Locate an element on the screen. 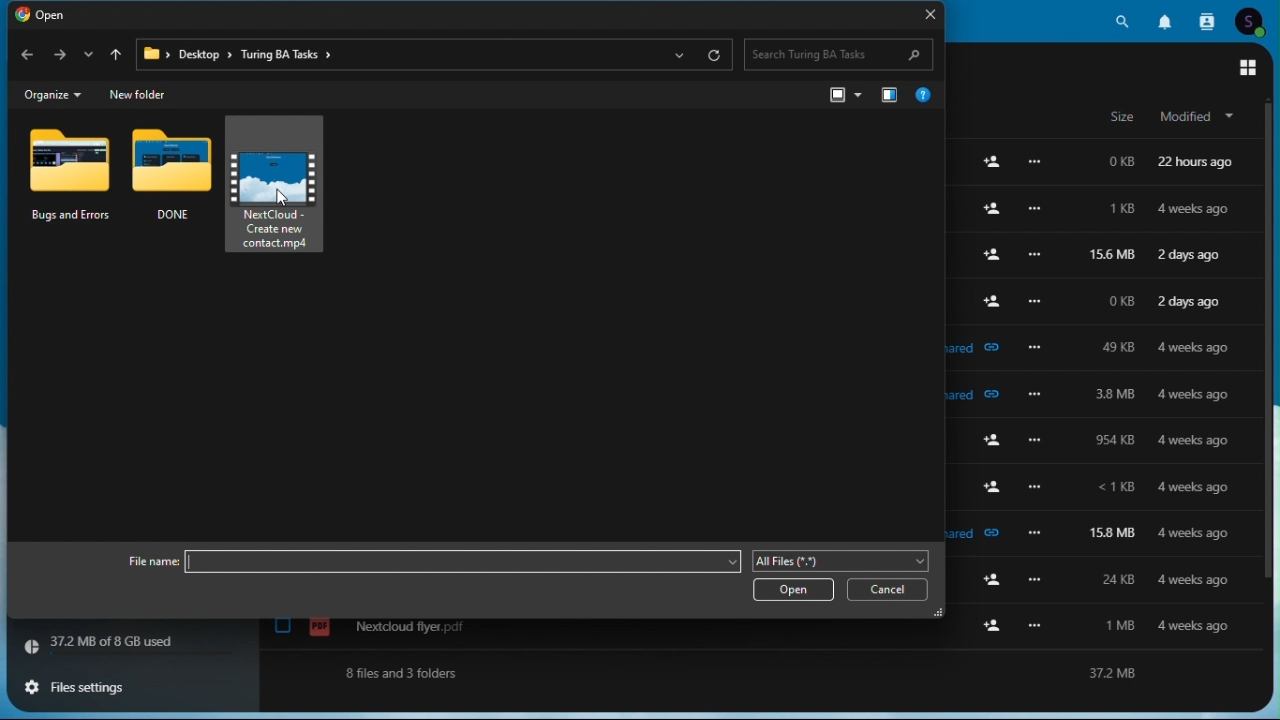  Open is located at coordinates (42, 18).